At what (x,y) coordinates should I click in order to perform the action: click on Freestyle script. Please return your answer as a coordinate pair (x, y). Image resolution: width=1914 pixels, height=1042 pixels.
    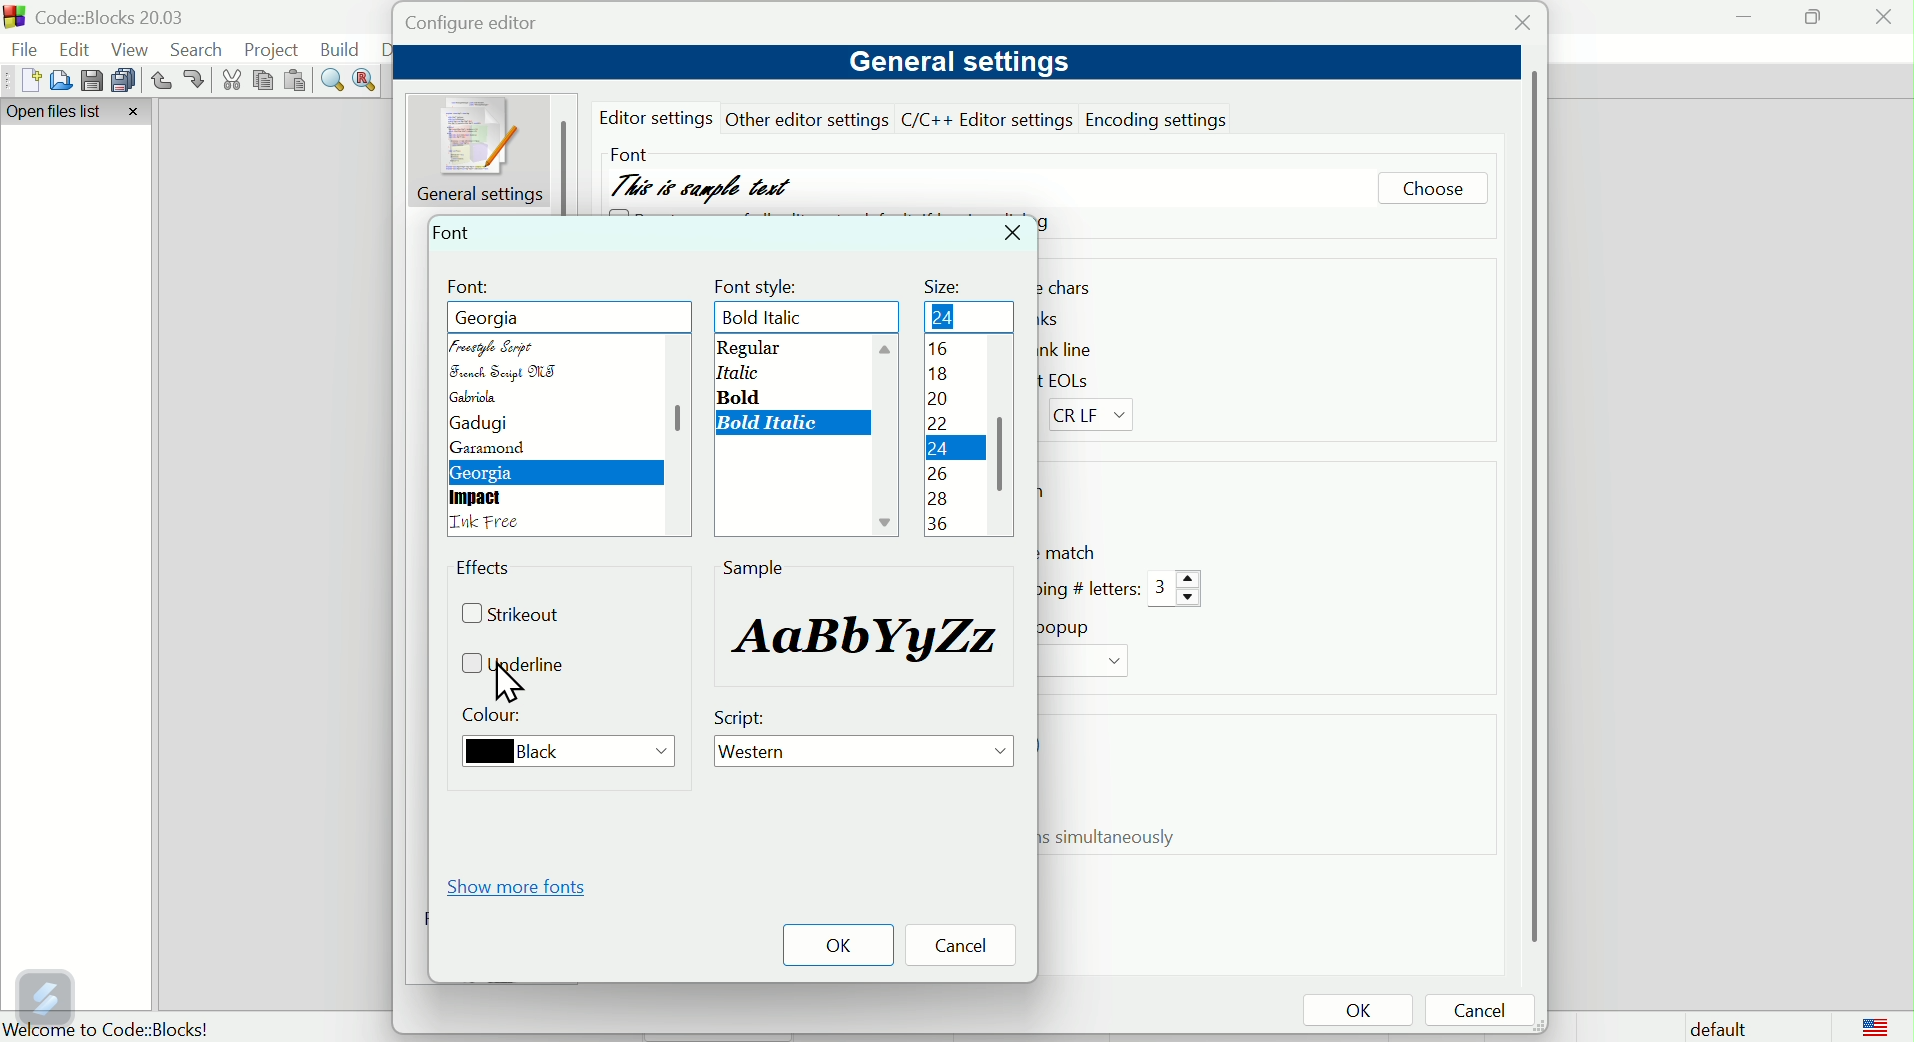
    Looking at the image, I should click on (499, 345).